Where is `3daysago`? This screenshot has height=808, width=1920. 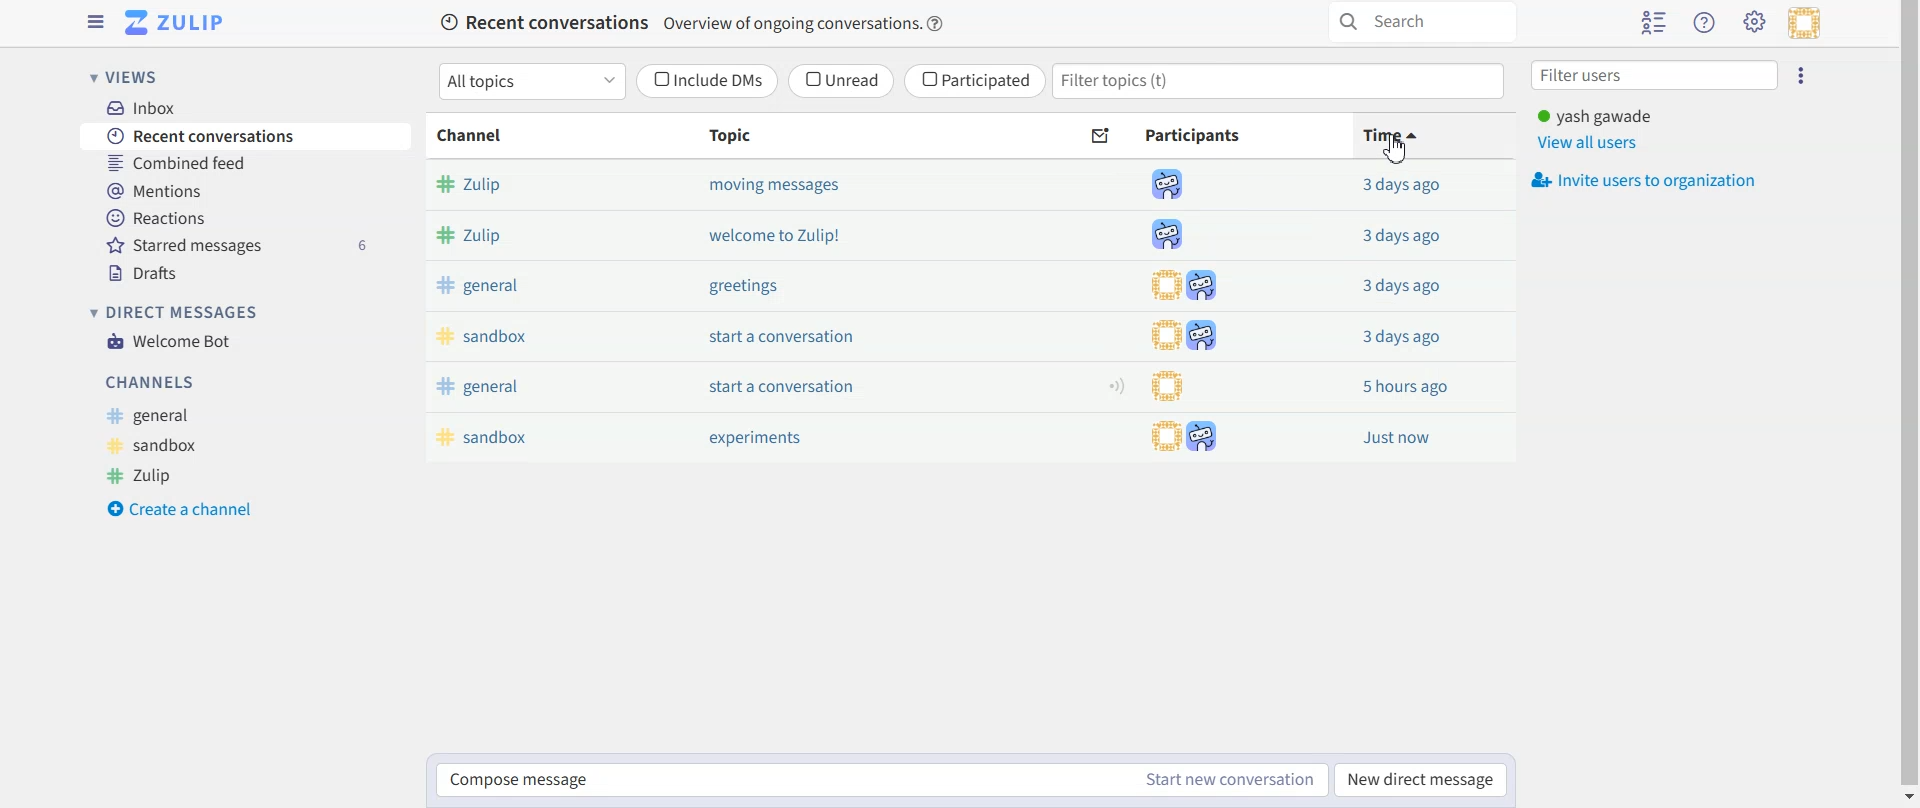
3daysago is located at coordinates (1407, 286).